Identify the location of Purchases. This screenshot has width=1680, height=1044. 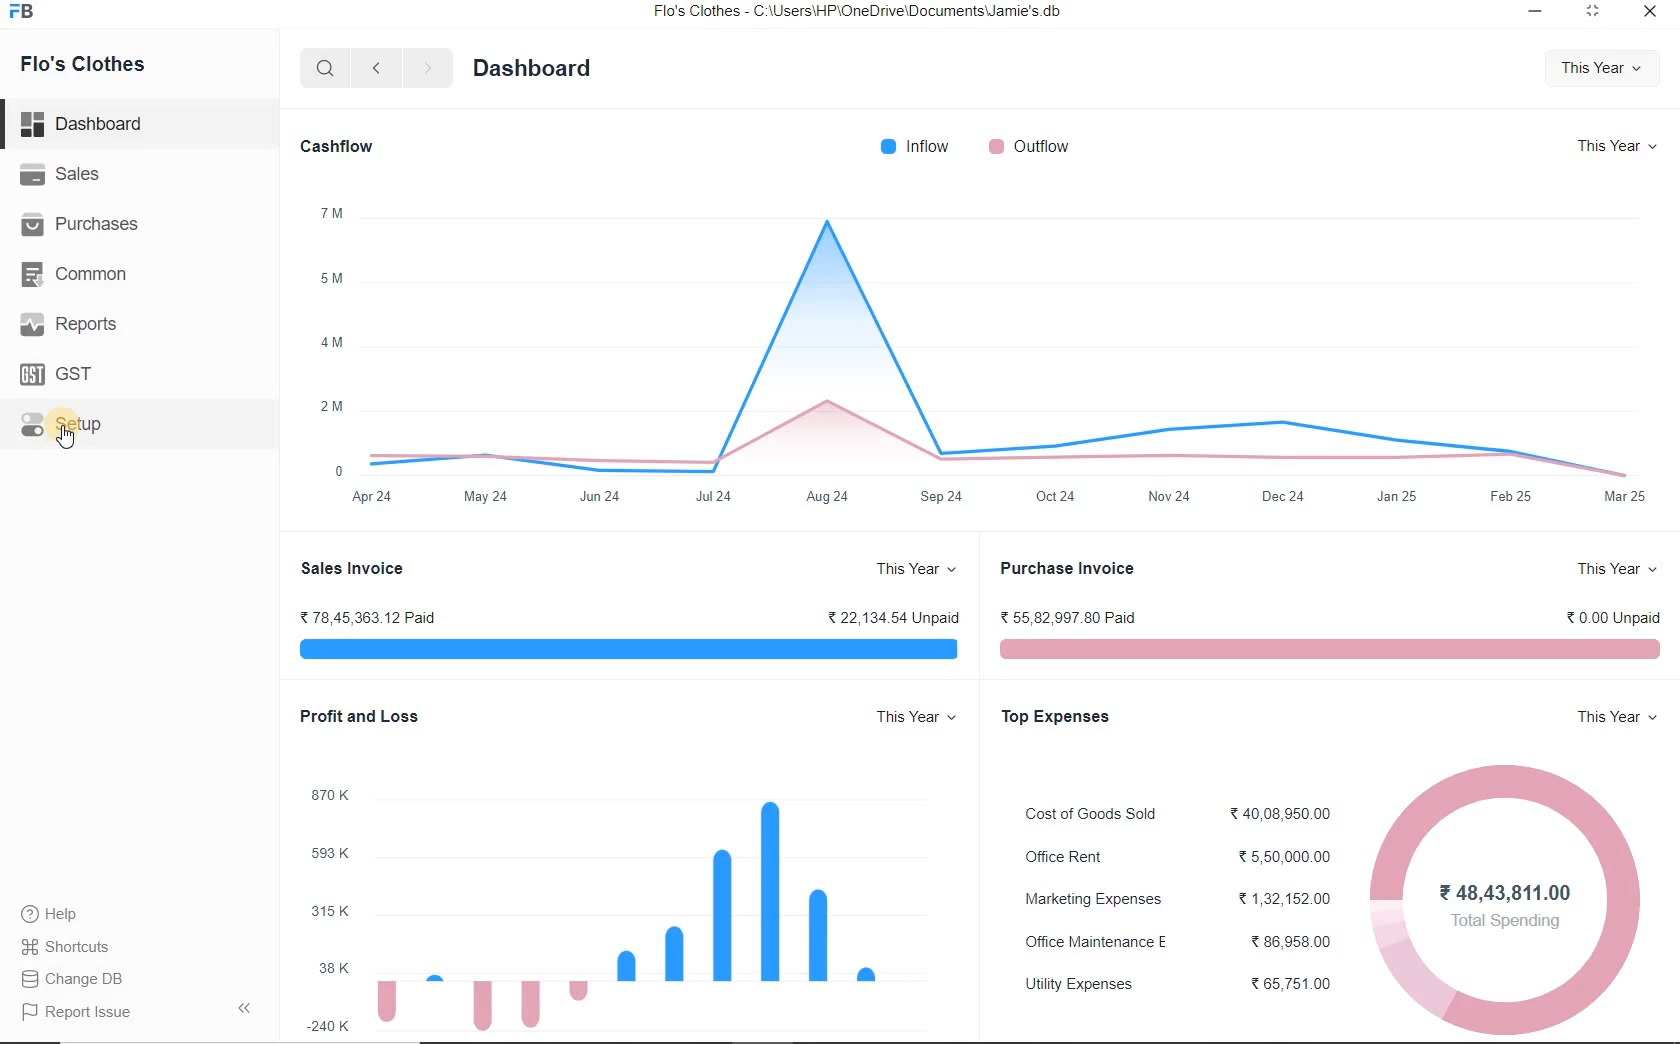
(84, 224).